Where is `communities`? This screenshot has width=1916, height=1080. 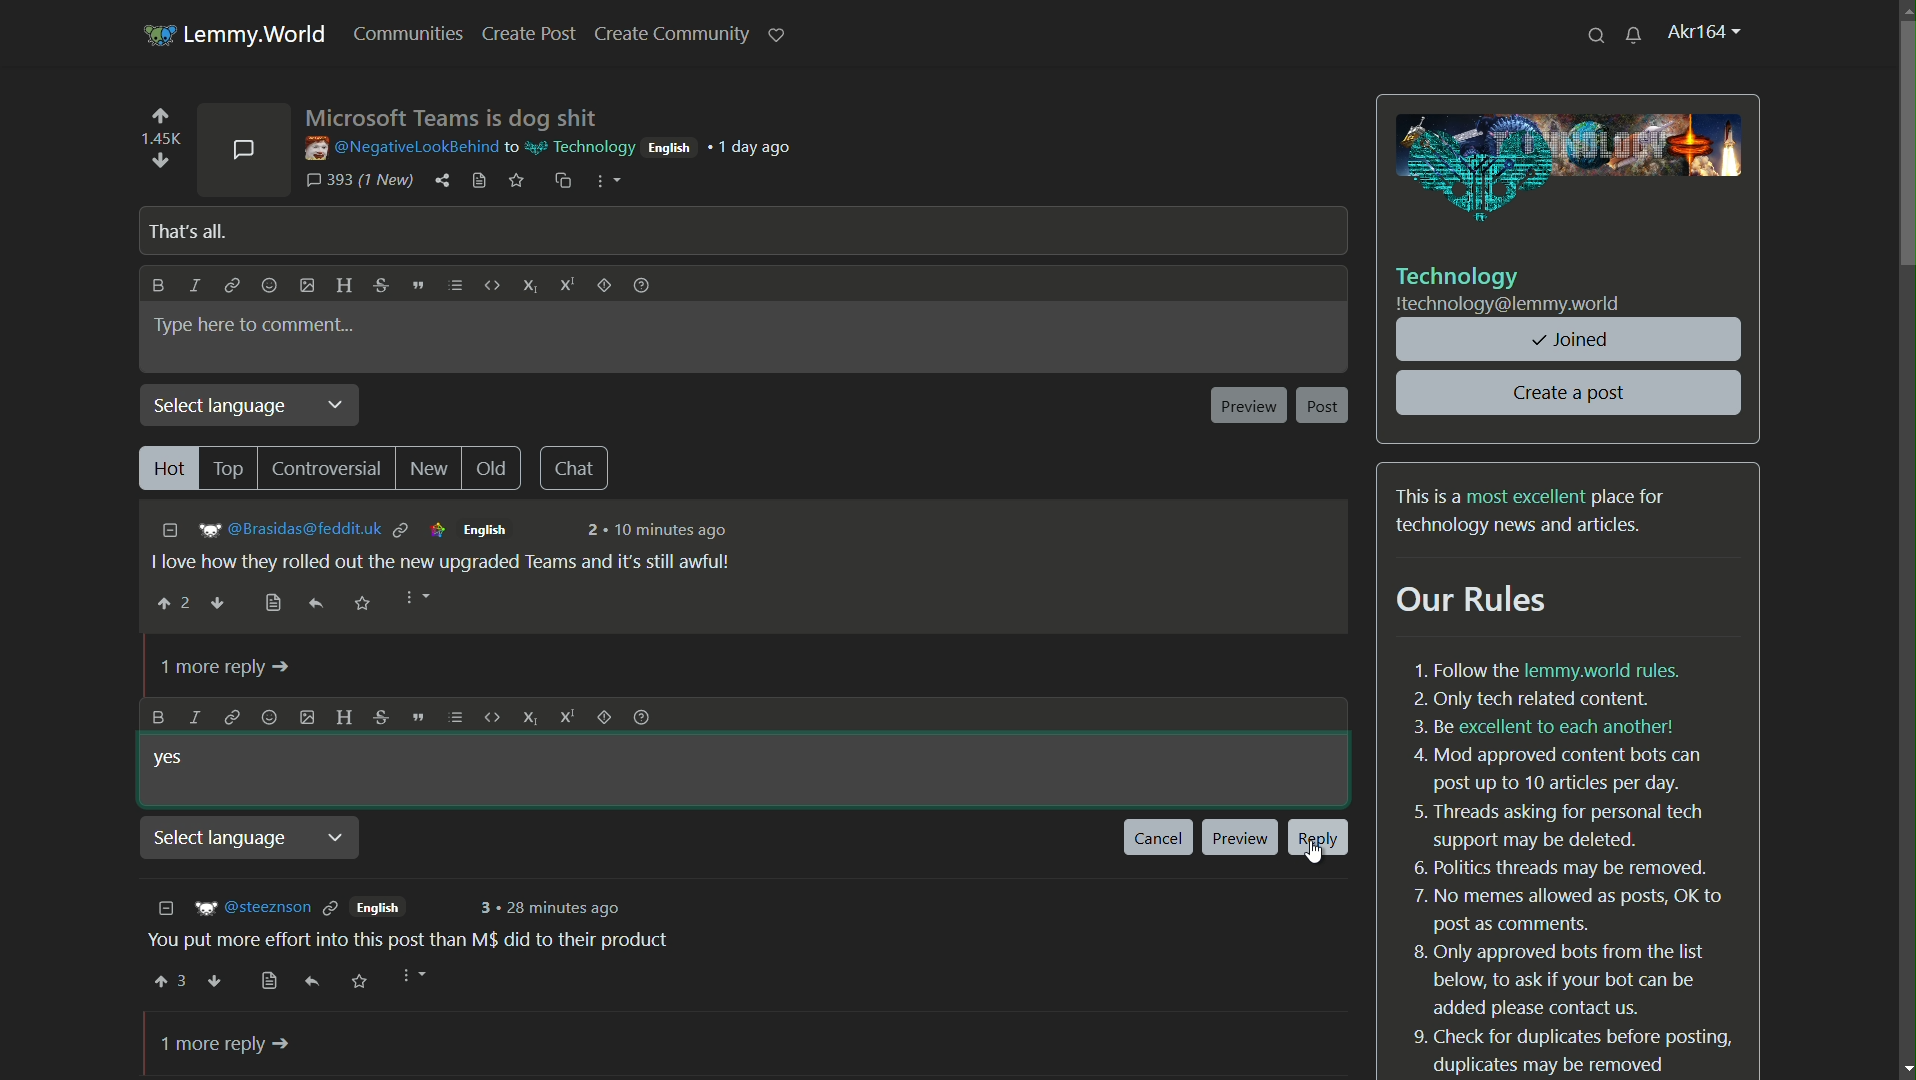
communities is located at coordinates (414, 34).